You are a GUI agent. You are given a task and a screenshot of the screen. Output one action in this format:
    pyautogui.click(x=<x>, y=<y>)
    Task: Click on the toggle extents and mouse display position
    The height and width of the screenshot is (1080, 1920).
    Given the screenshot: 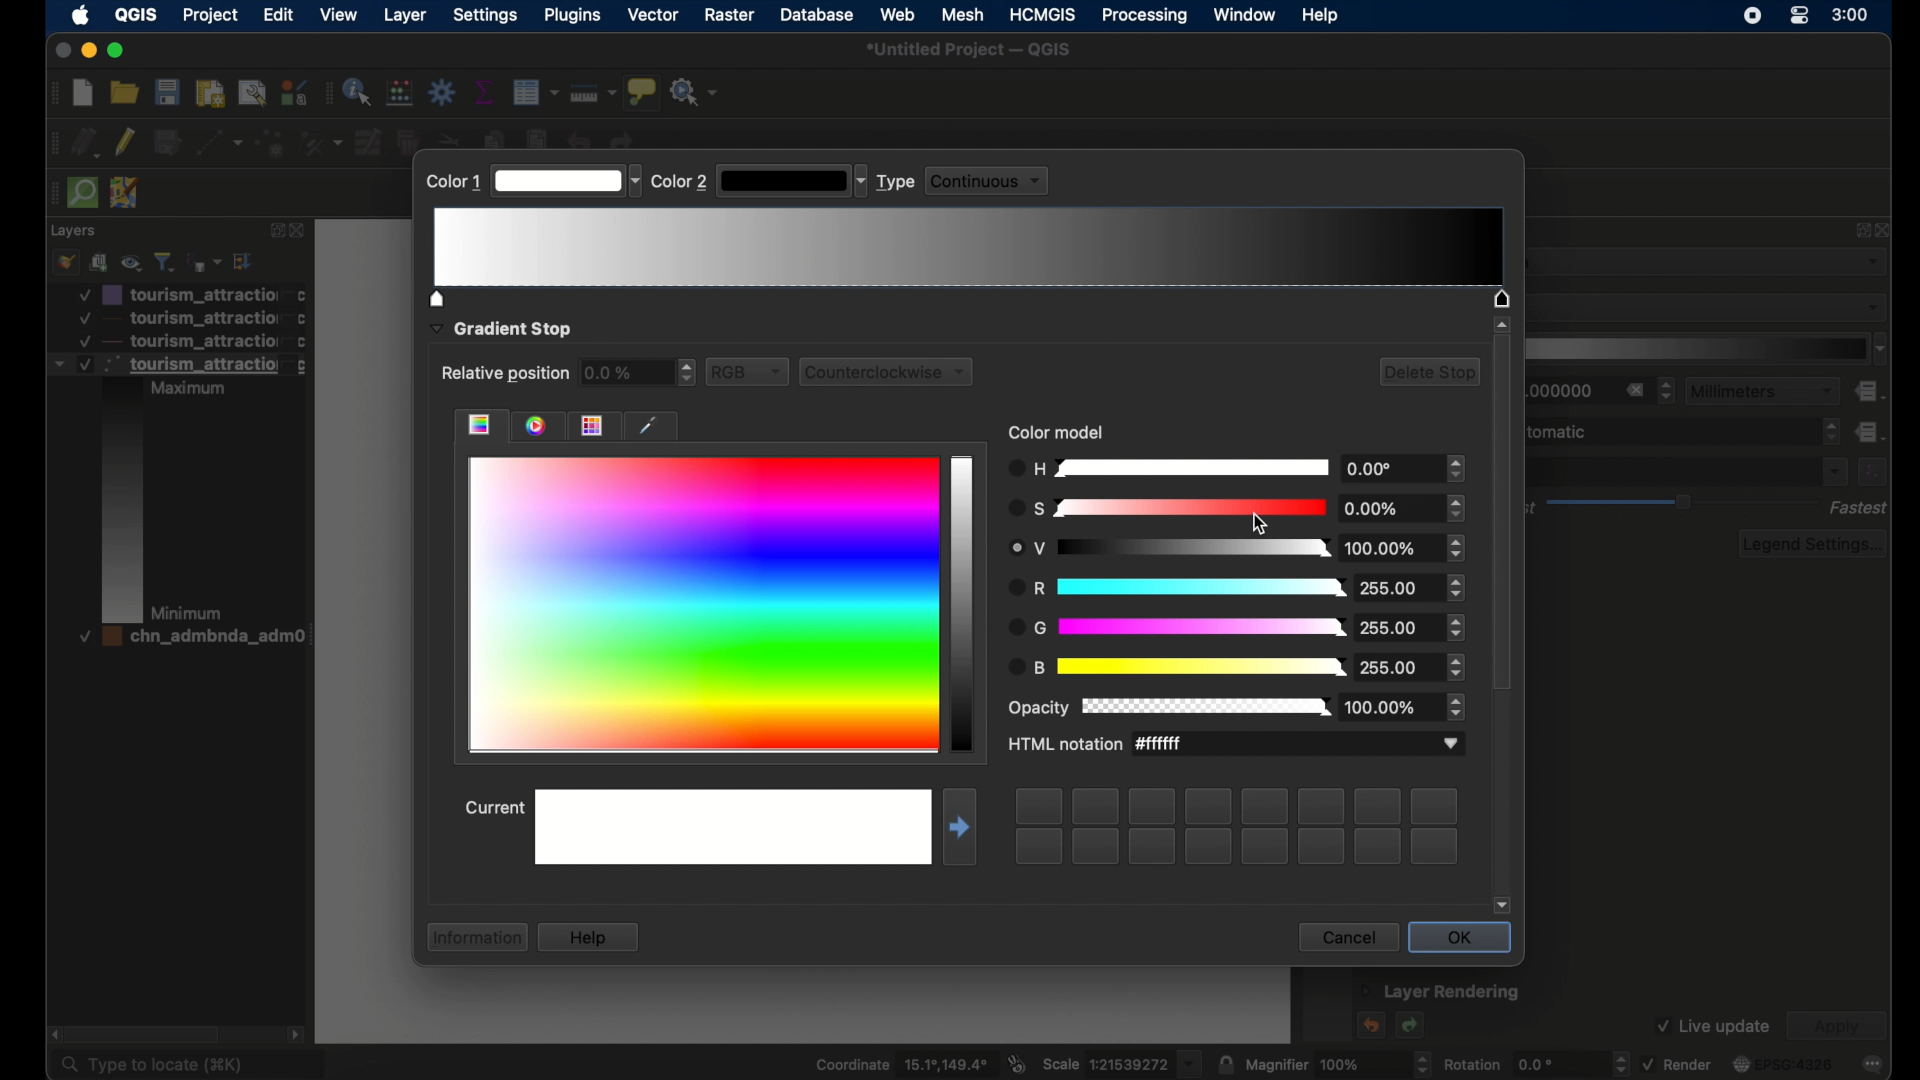 What is the action you would take?
    pyautogui.click(x=1017, y=1061)
    